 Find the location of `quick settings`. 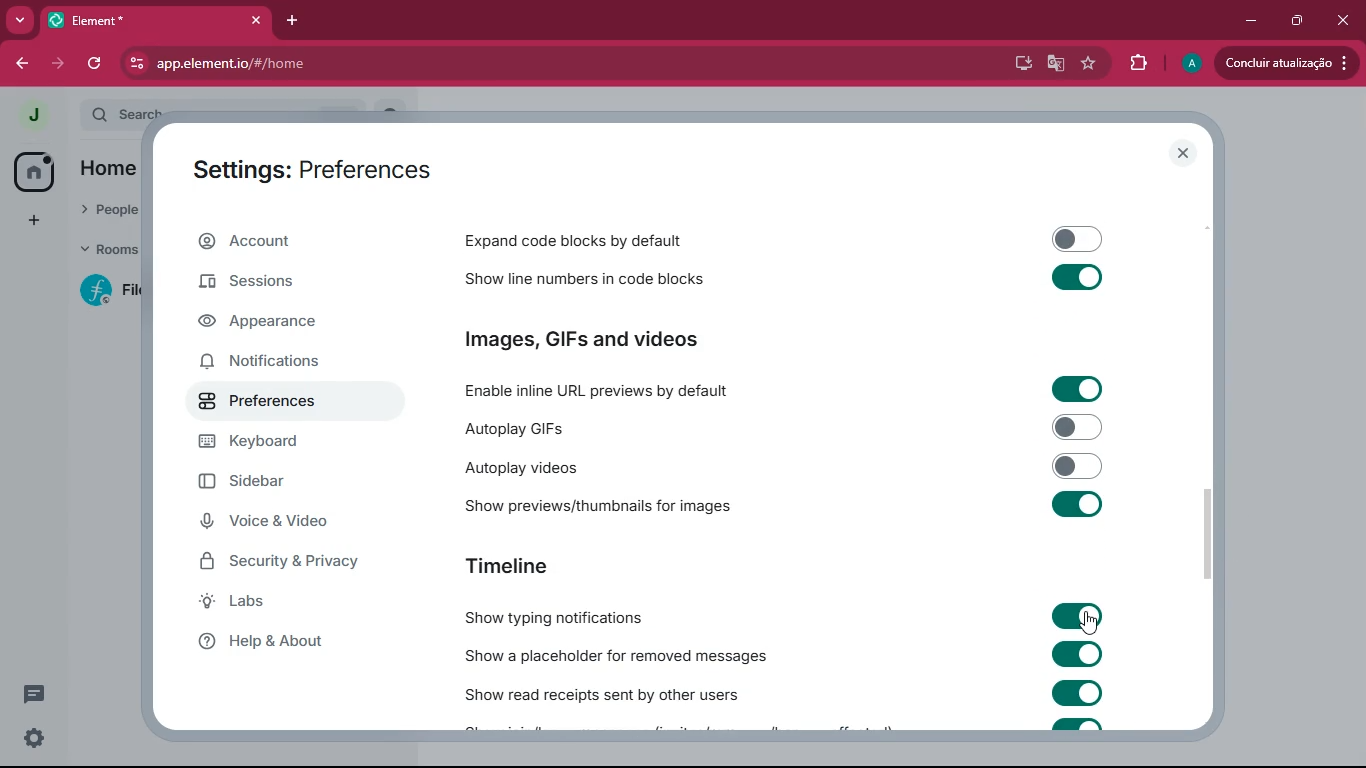

quick settings is located at coordinates (34, 738).